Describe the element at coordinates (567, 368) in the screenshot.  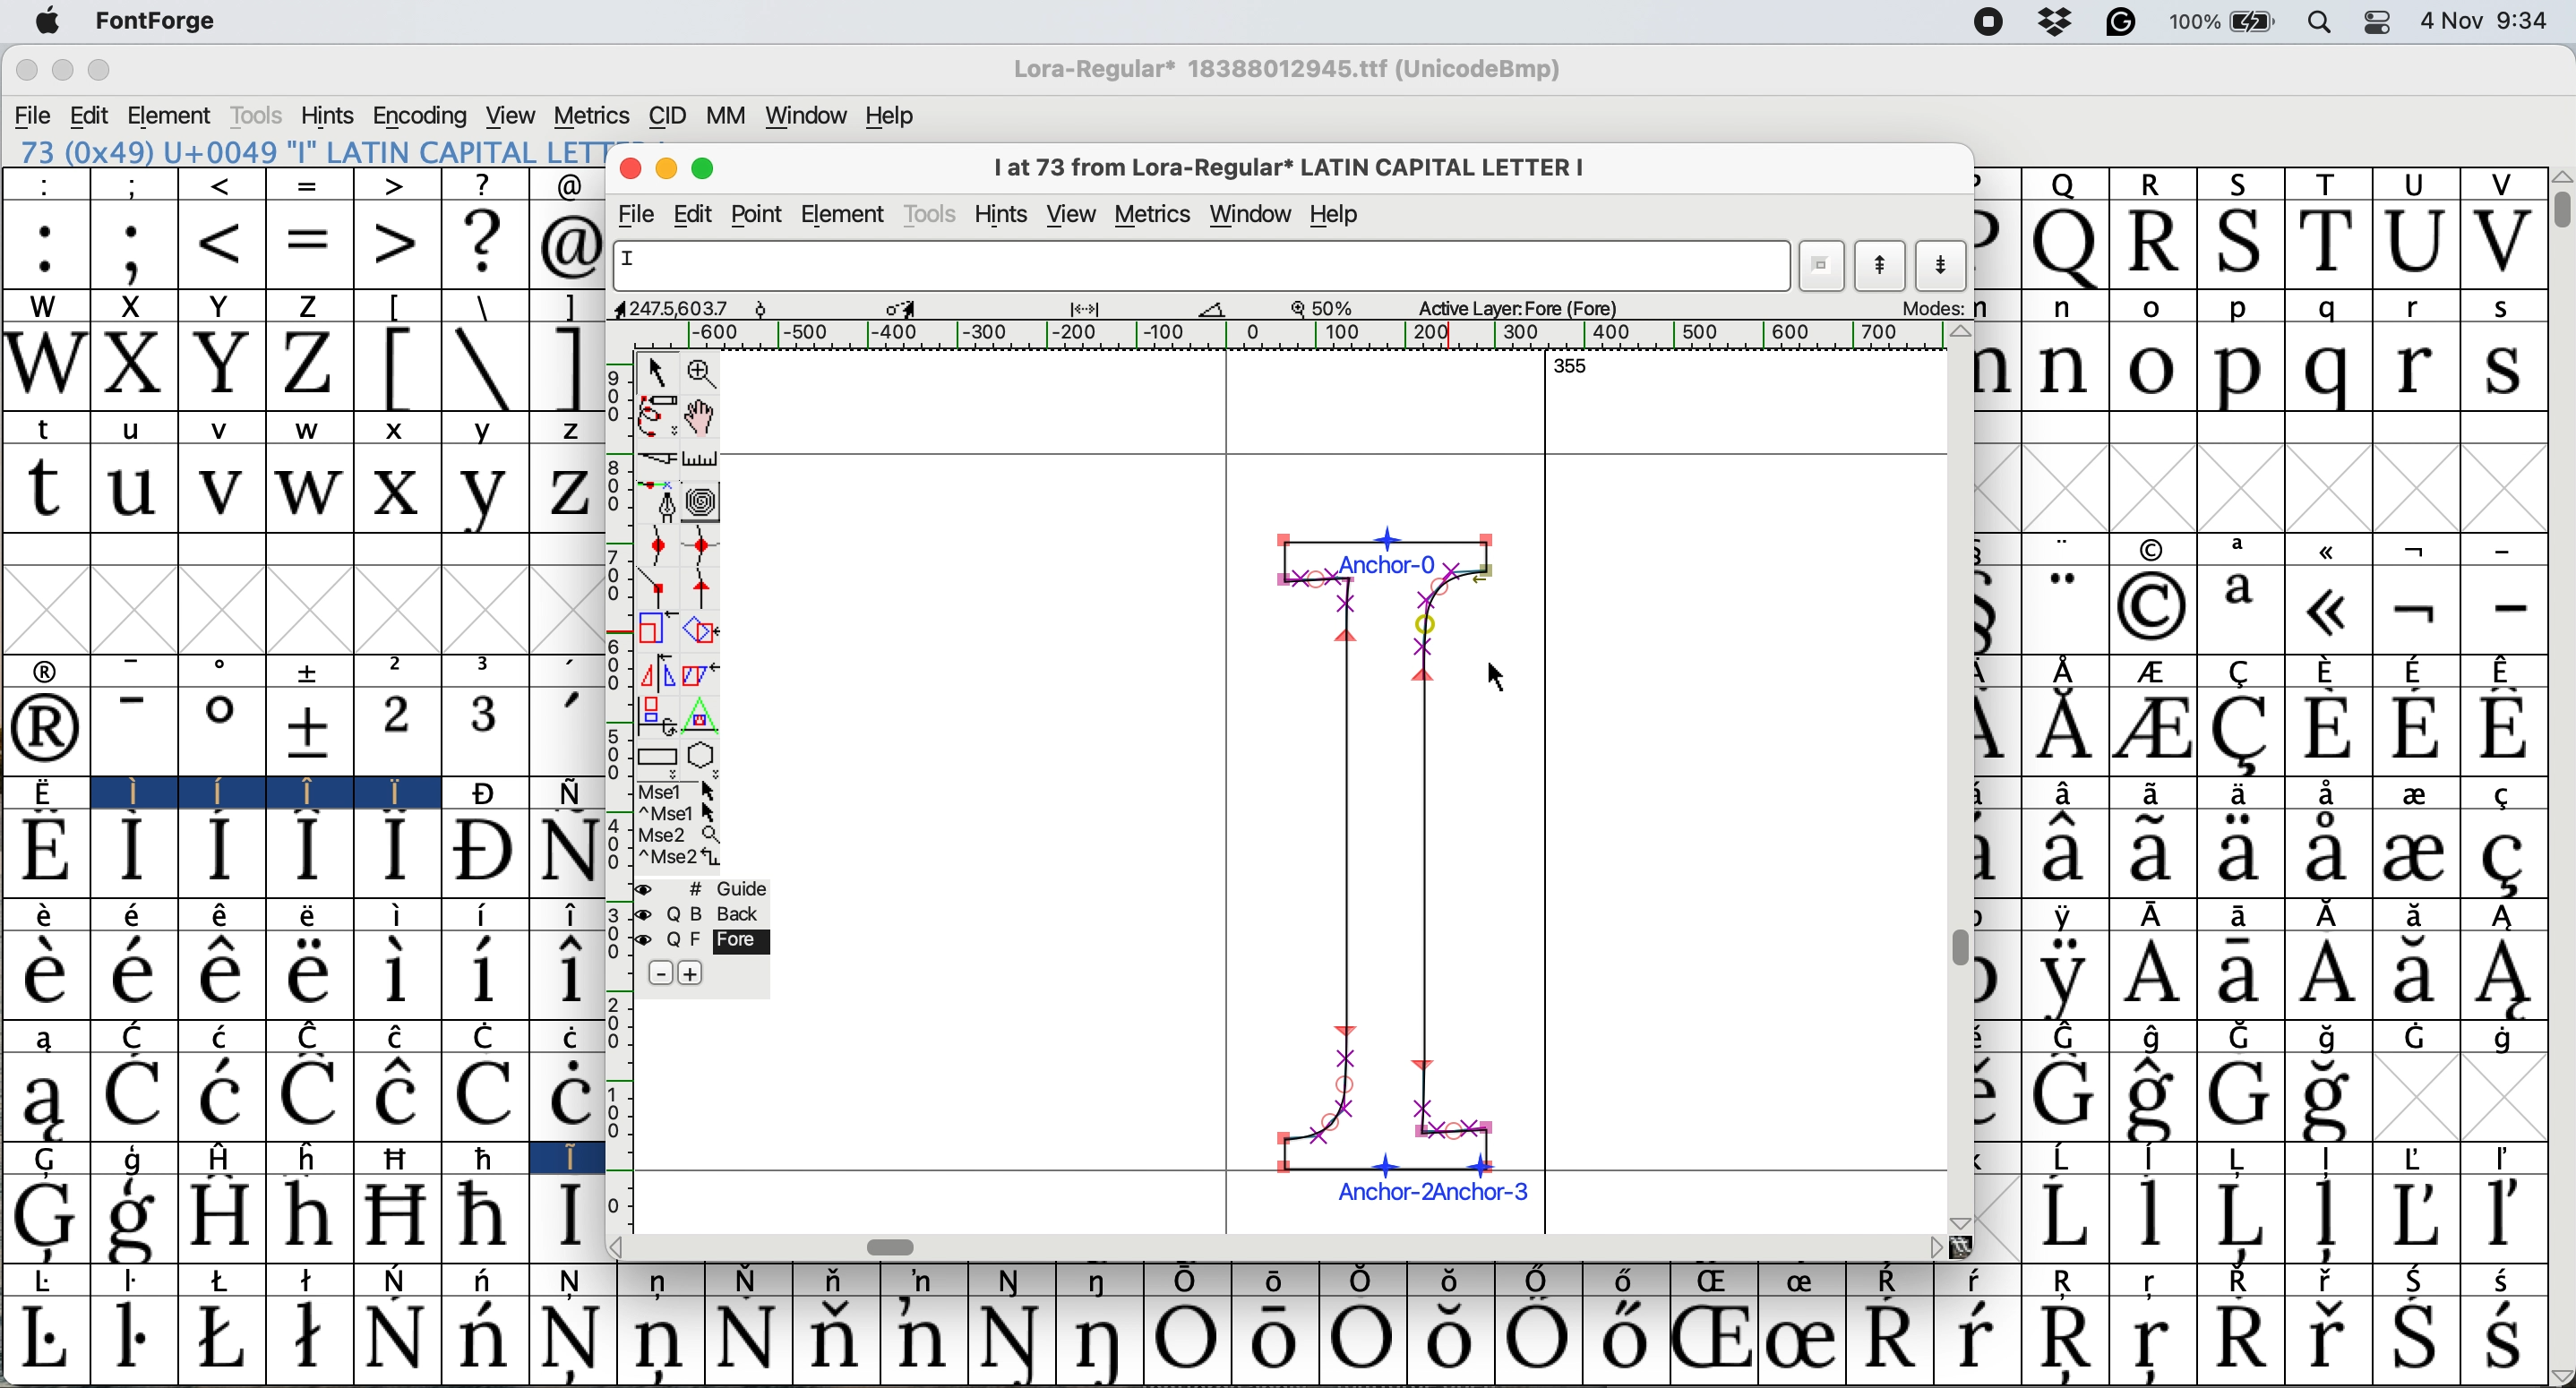
I see `]` at that location.